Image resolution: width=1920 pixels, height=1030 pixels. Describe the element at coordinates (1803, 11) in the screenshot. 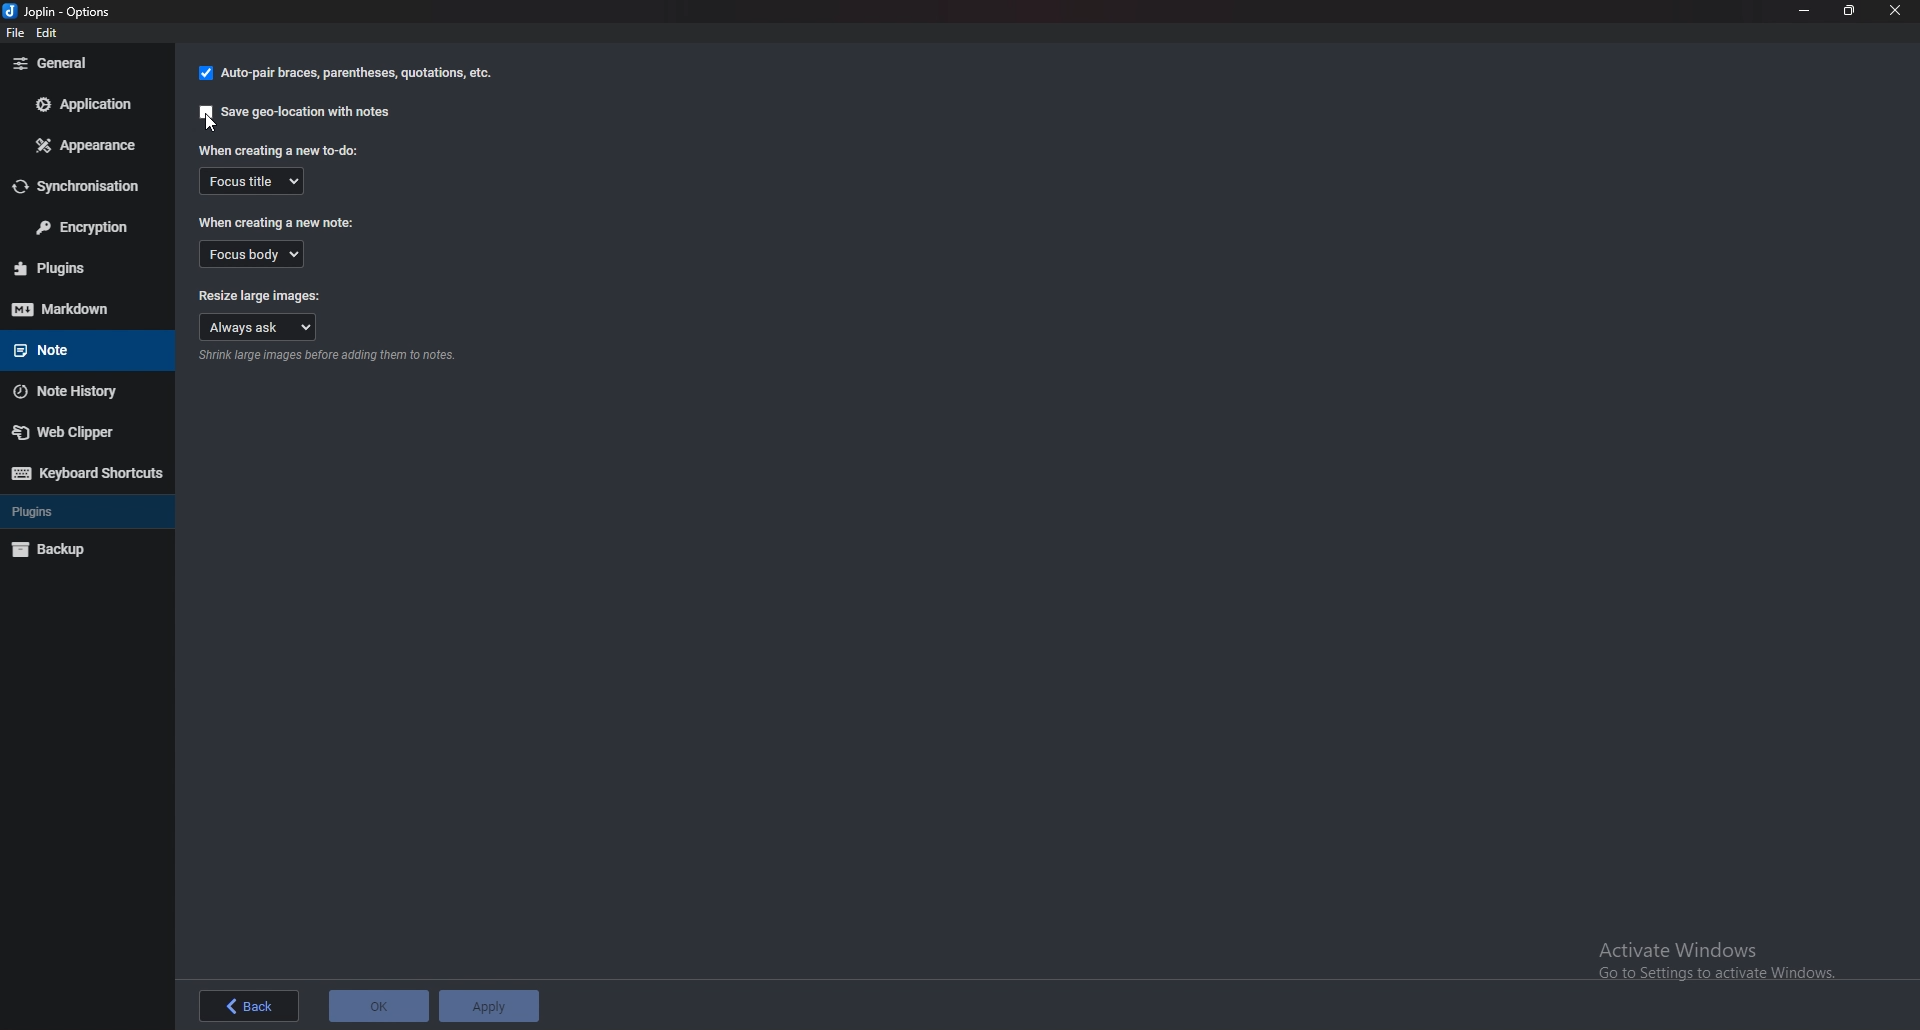

I see `Minimize` at that location.